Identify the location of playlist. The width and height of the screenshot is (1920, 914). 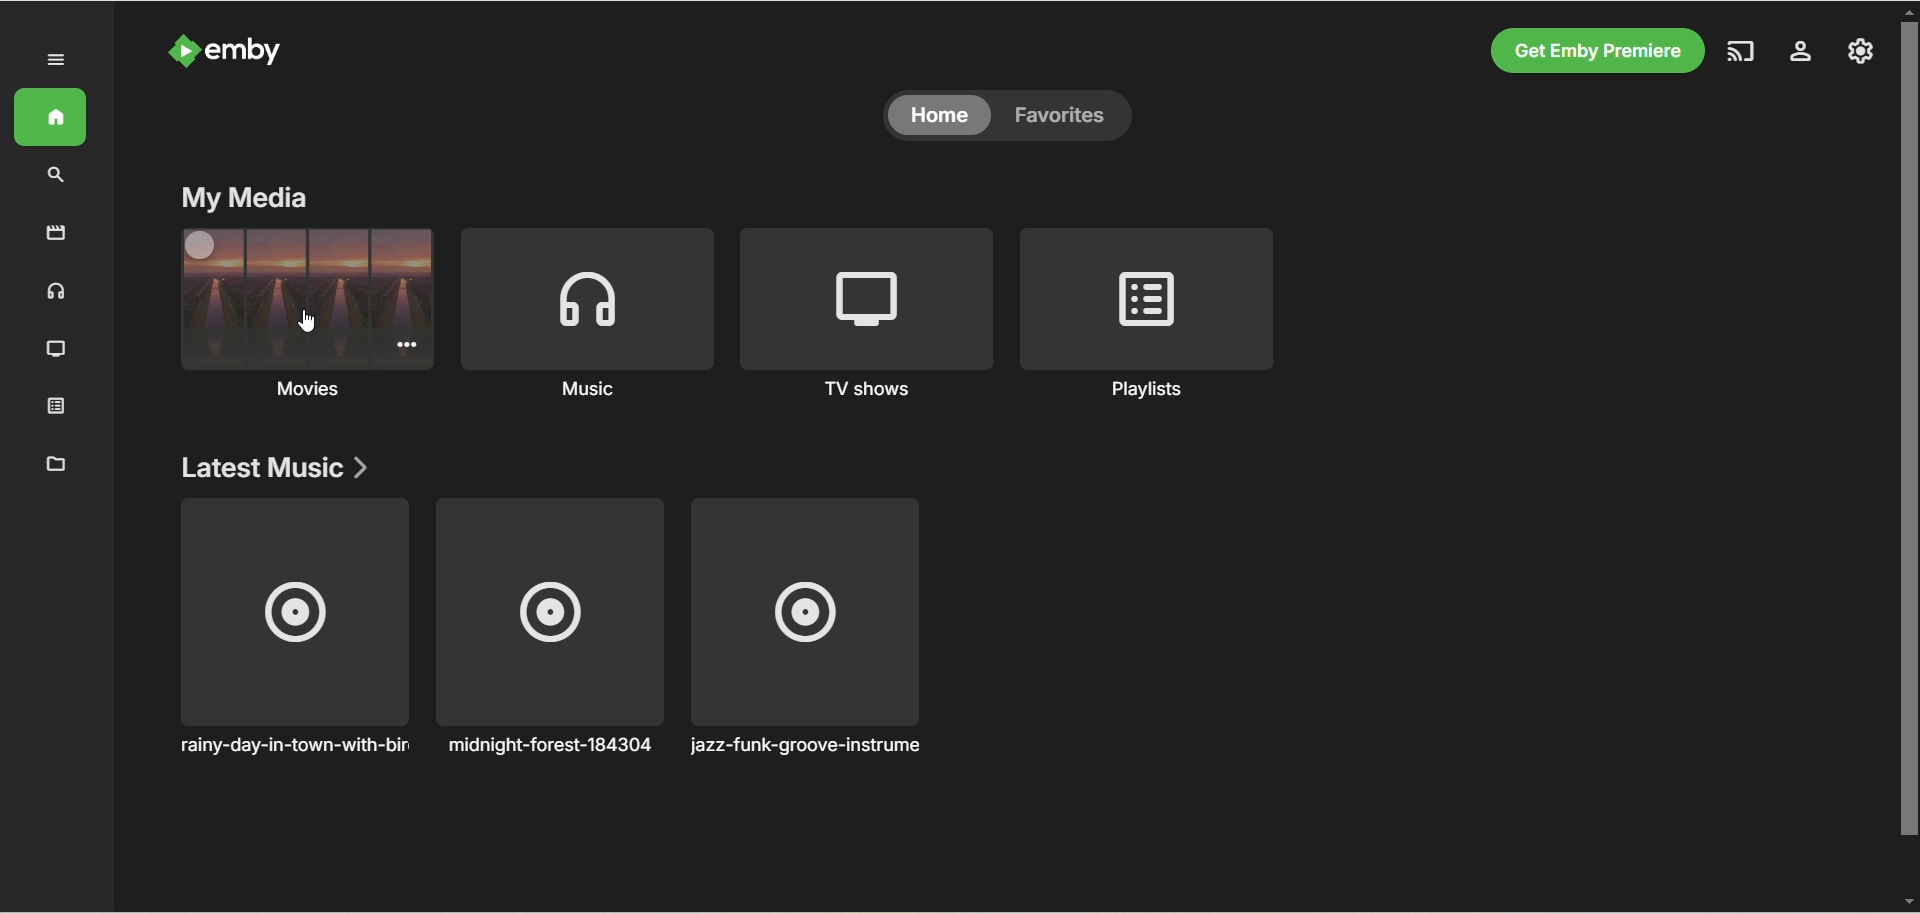
(57, 404).